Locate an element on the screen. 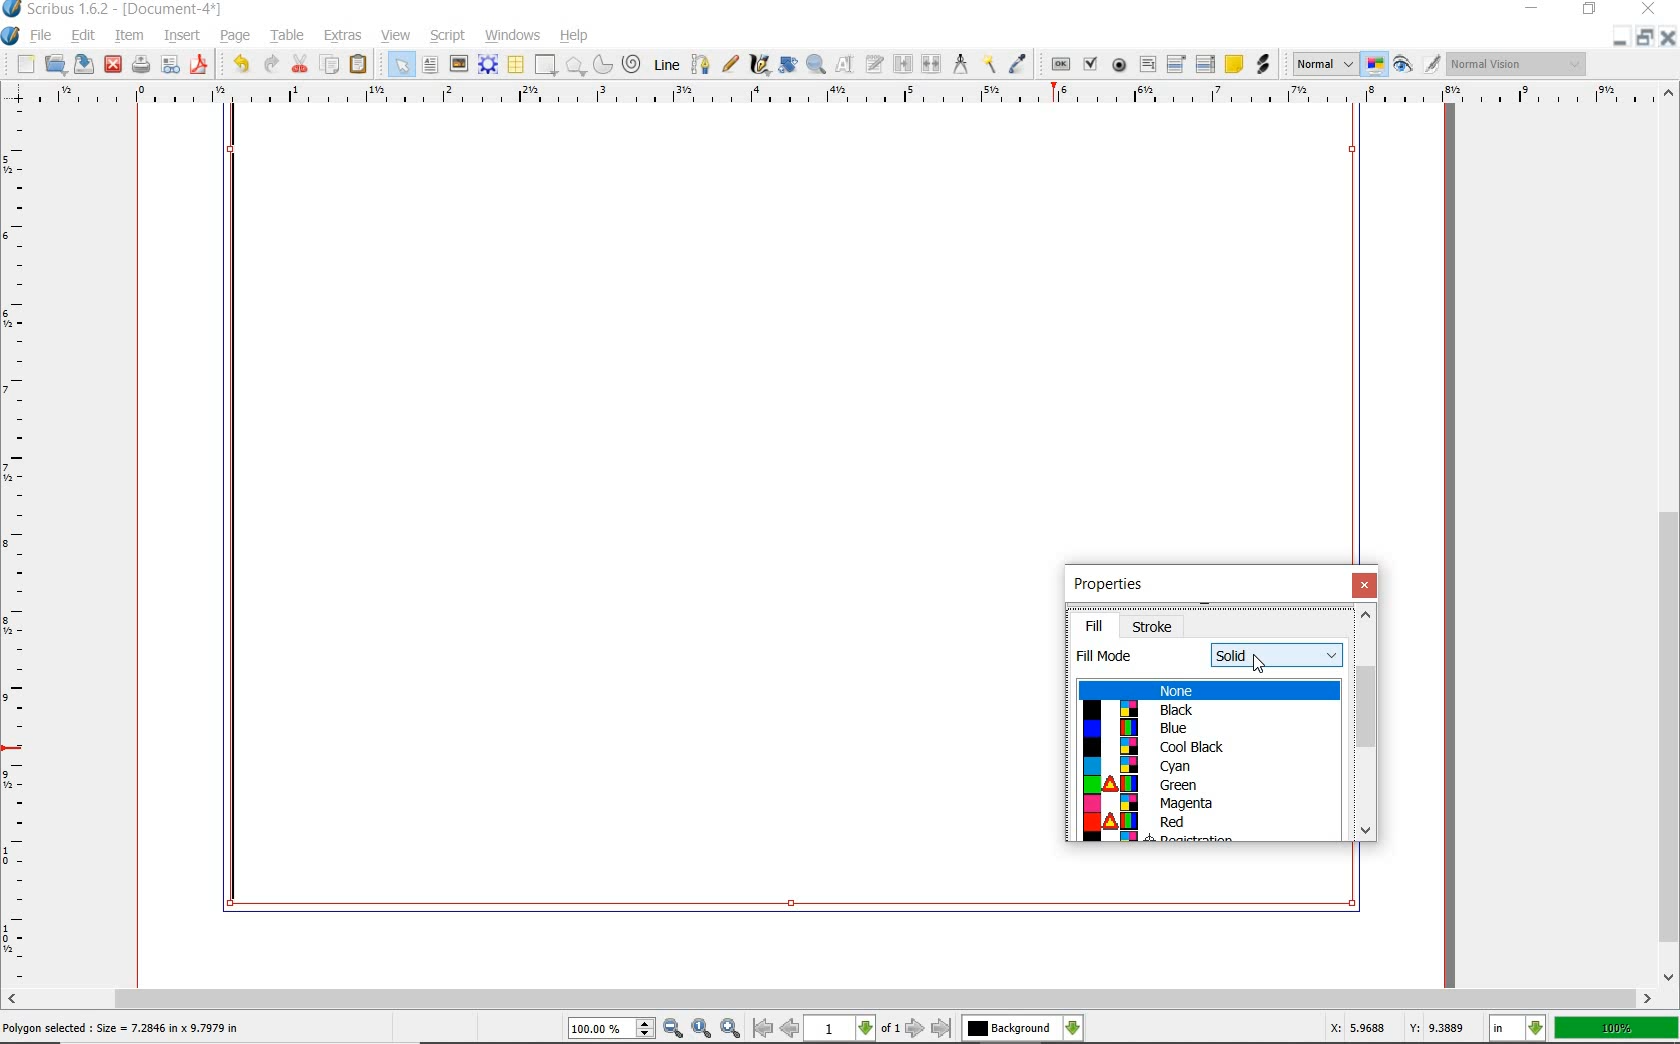 The image size is (1680, 1044). copy item properties is located at coordinates (989, 64).